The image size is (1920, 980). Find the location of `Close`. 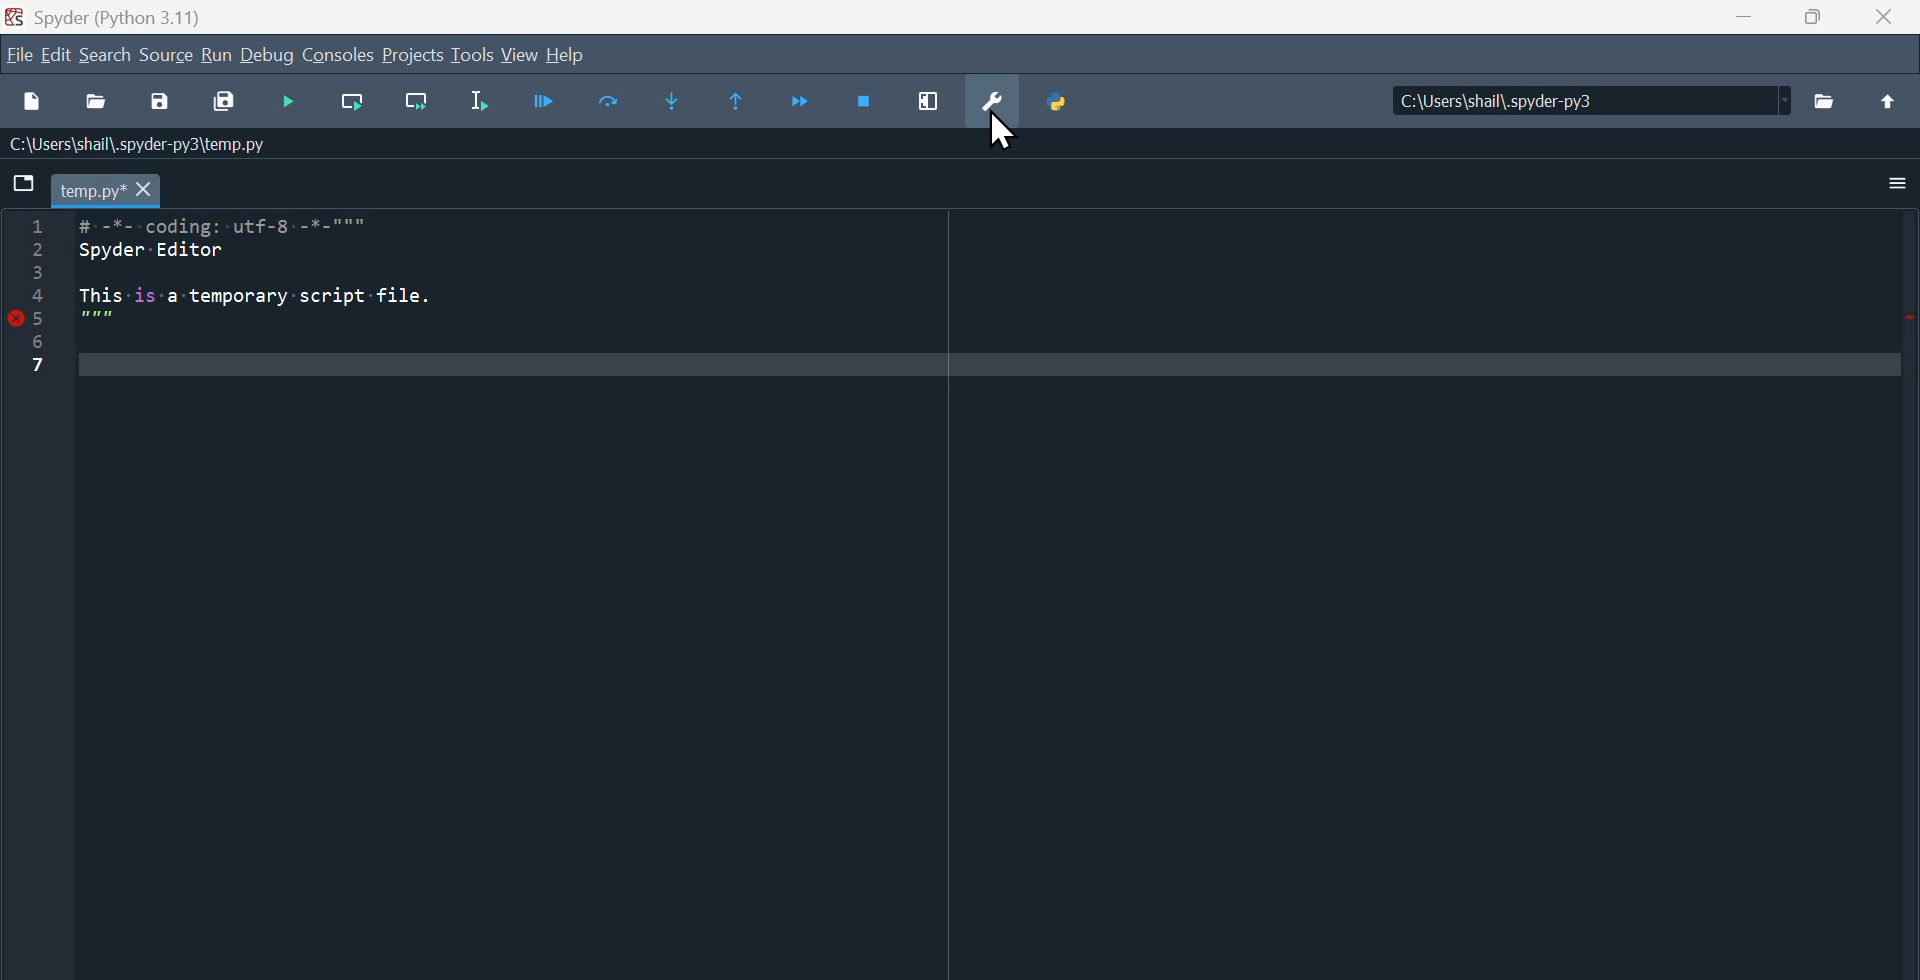

Close is located at coordinates (1890, 24).